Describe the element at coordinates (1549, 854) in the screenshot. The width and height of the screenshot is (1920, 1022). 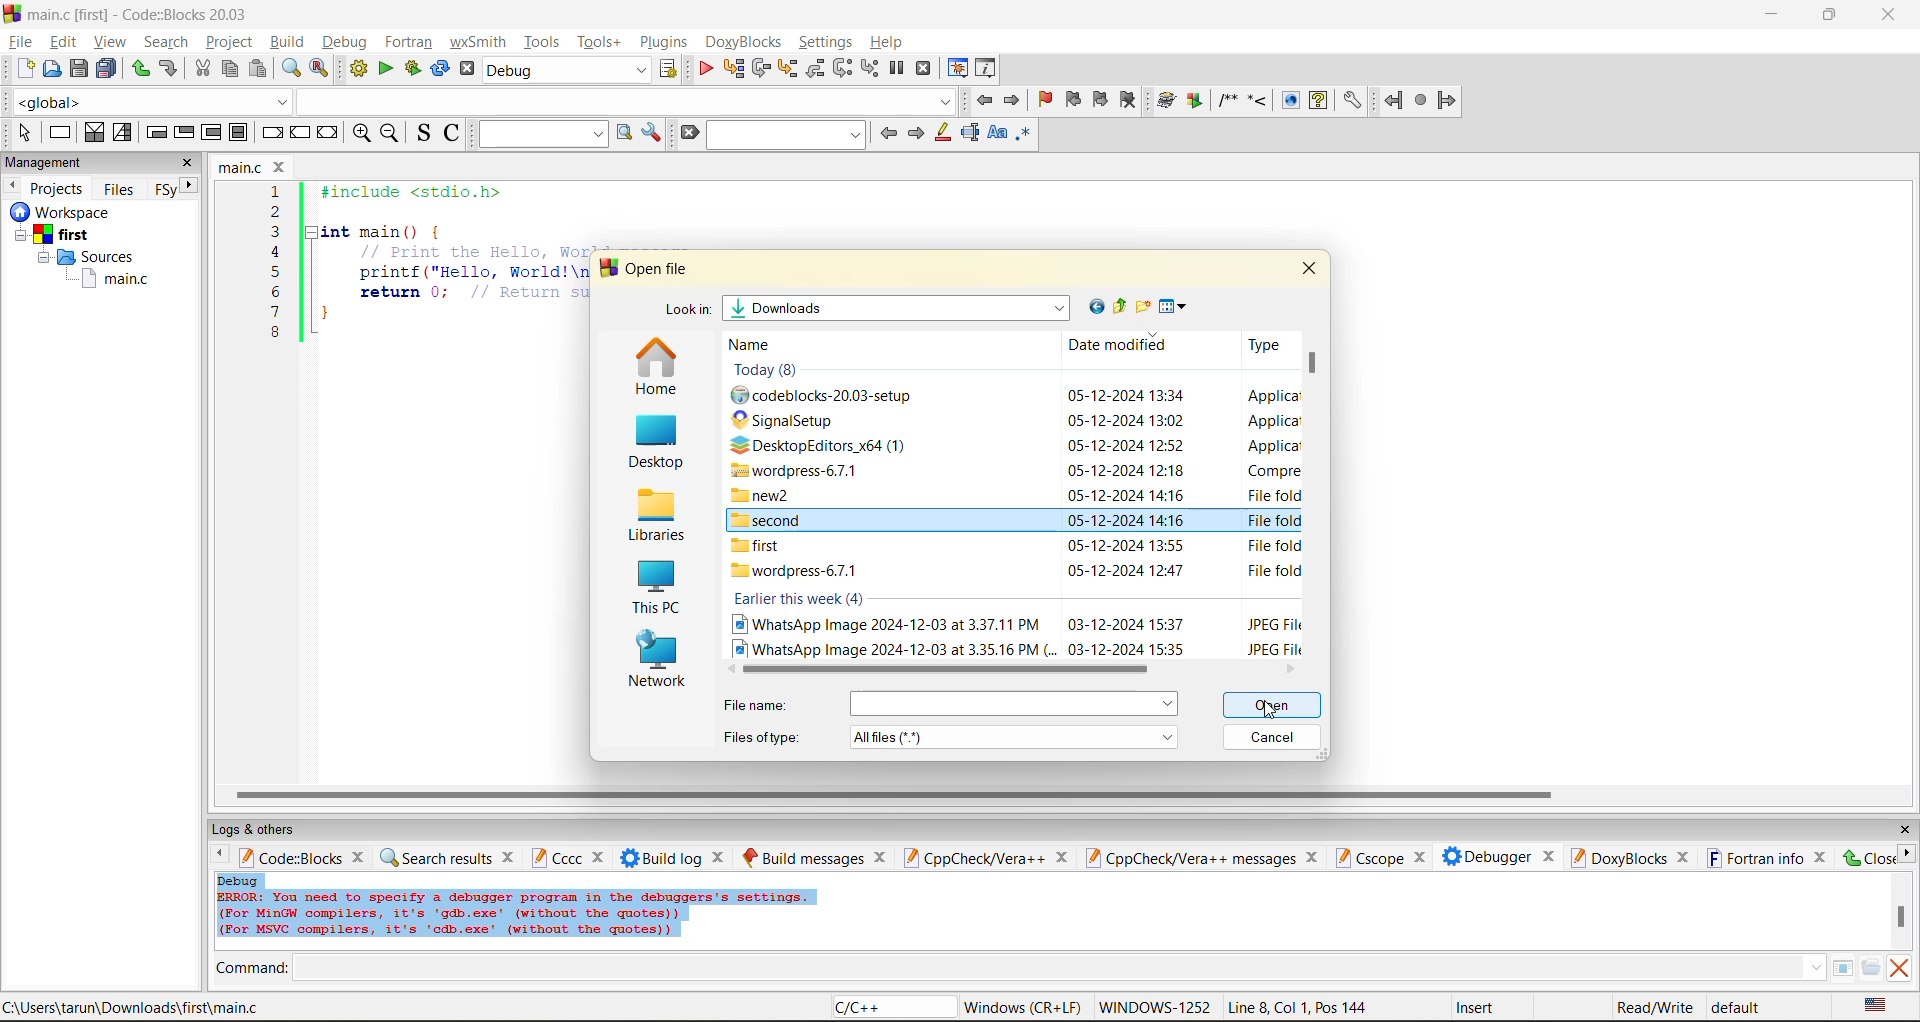
I see `close` at that location.